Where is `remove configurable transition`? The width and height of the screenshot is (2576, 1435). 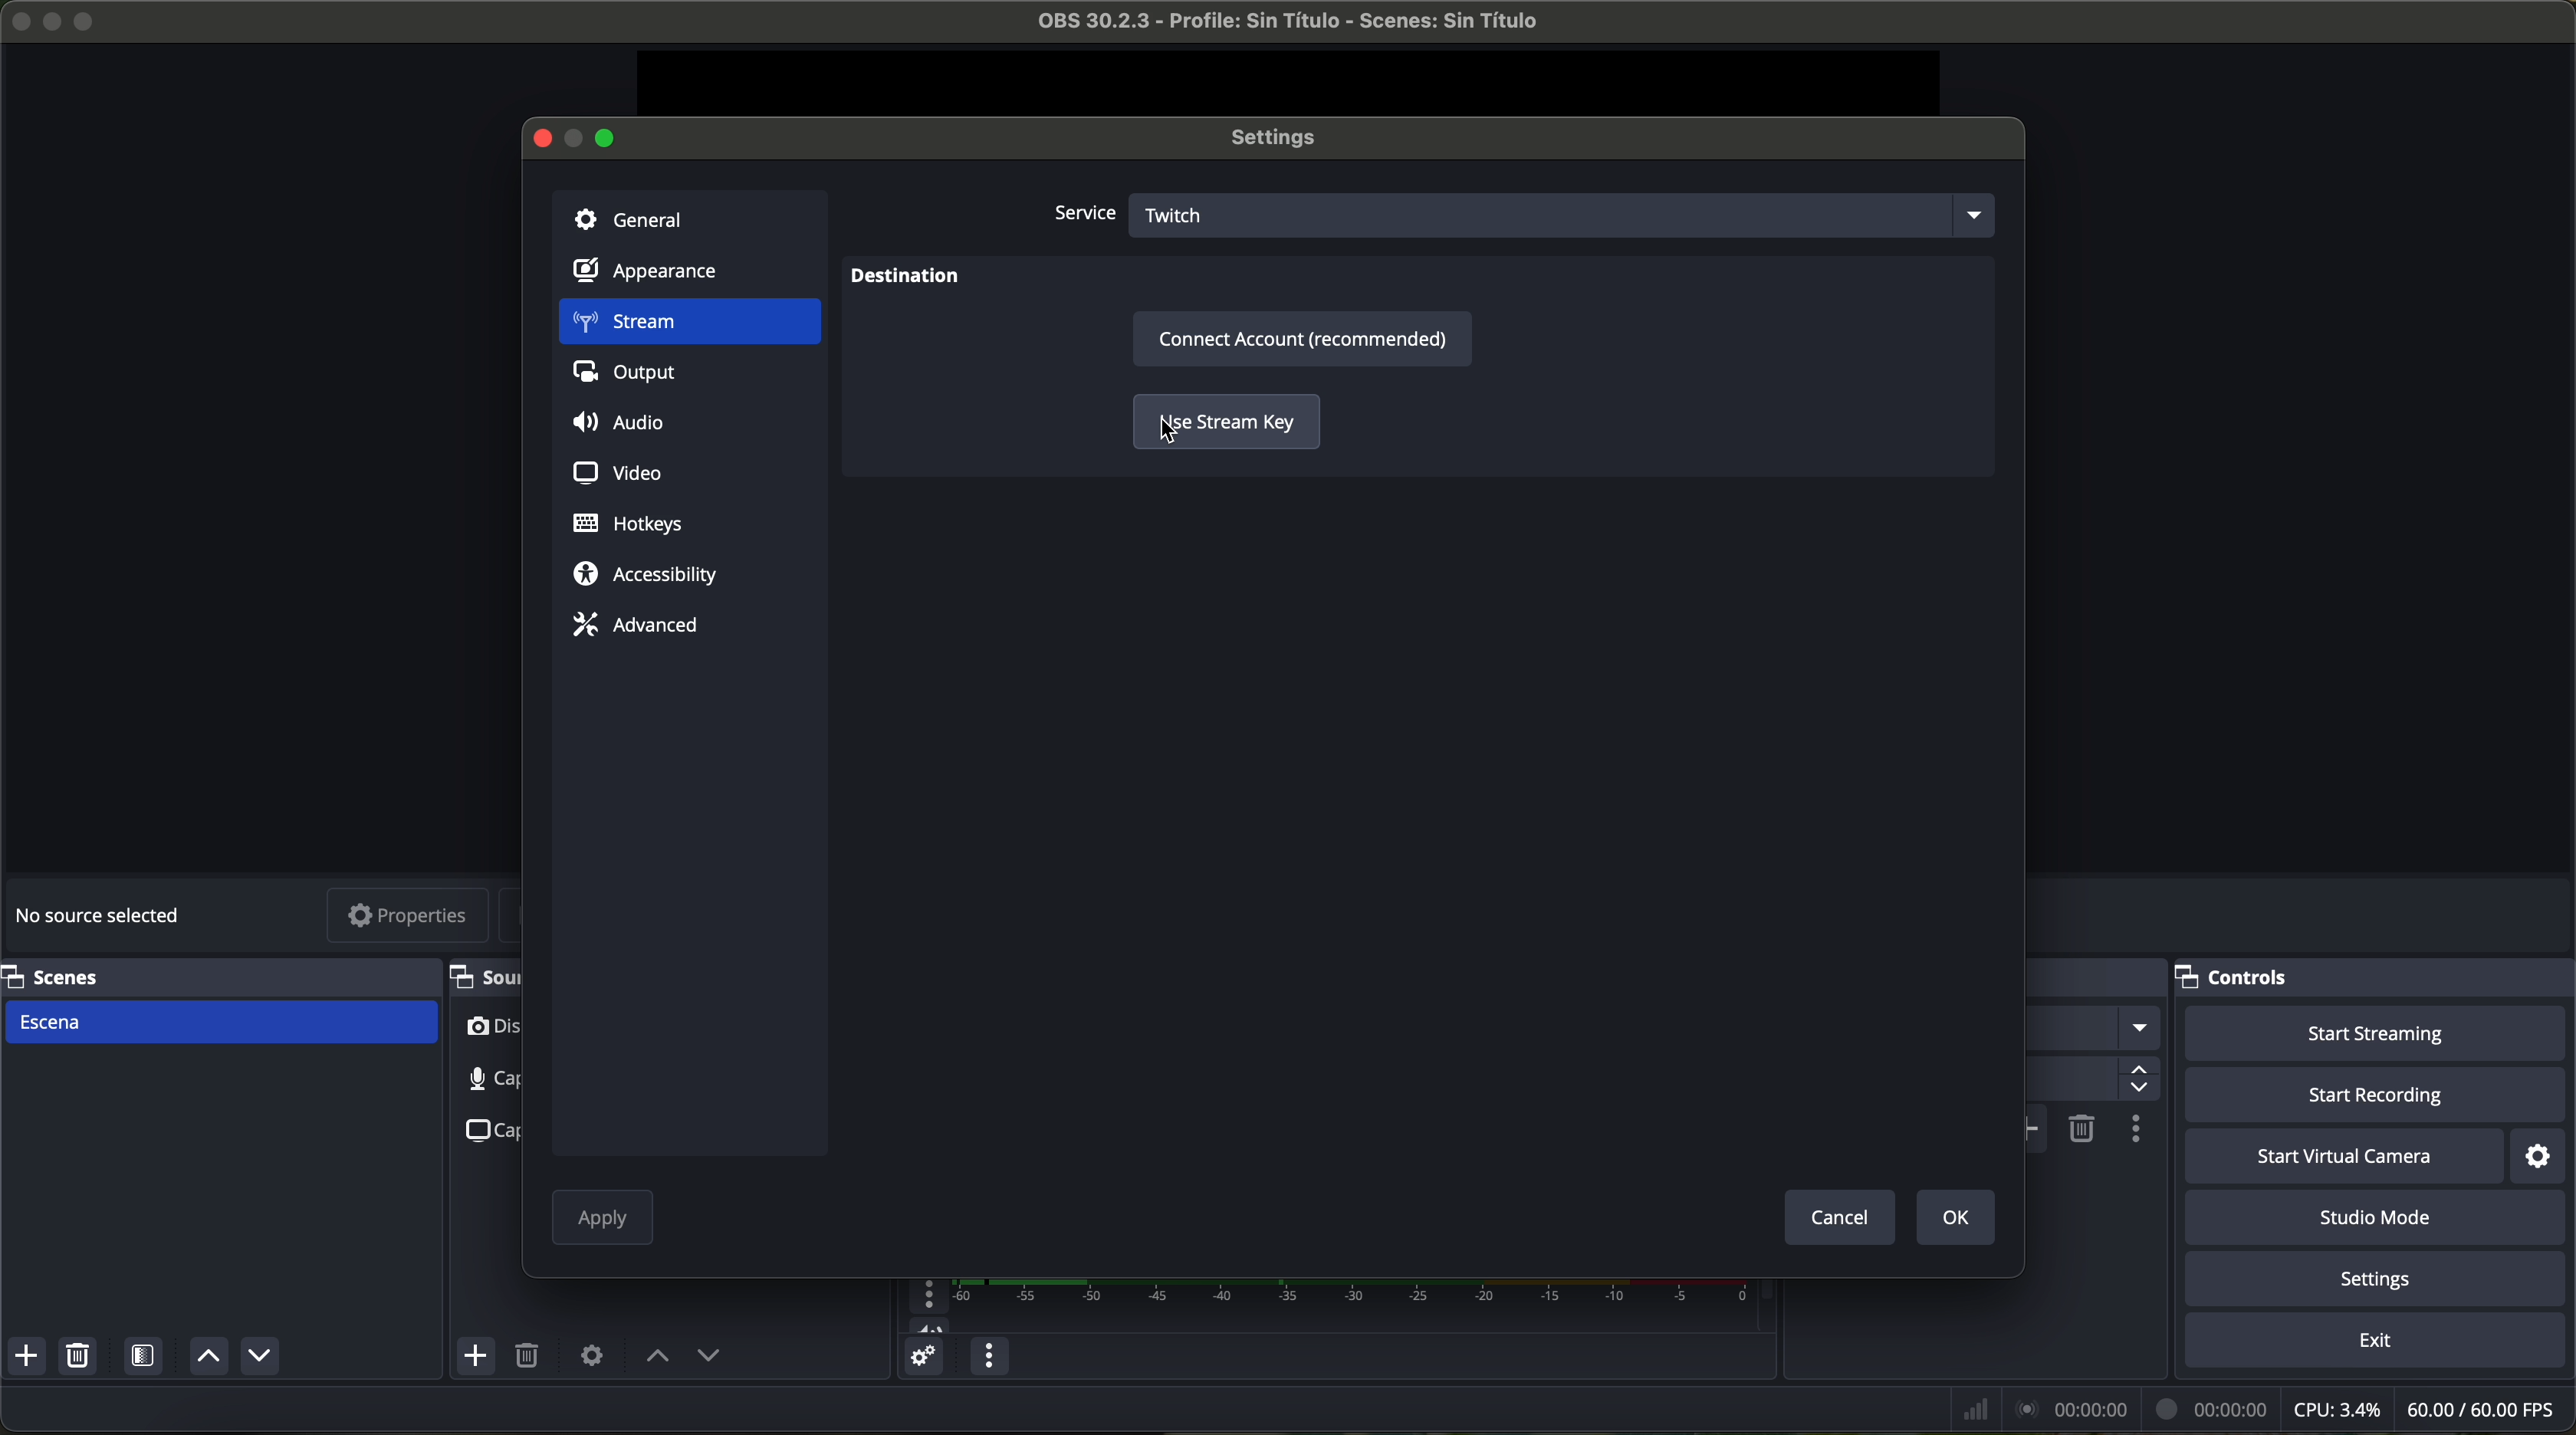 remove configurable transition is located at coordinates (2083, 1127).